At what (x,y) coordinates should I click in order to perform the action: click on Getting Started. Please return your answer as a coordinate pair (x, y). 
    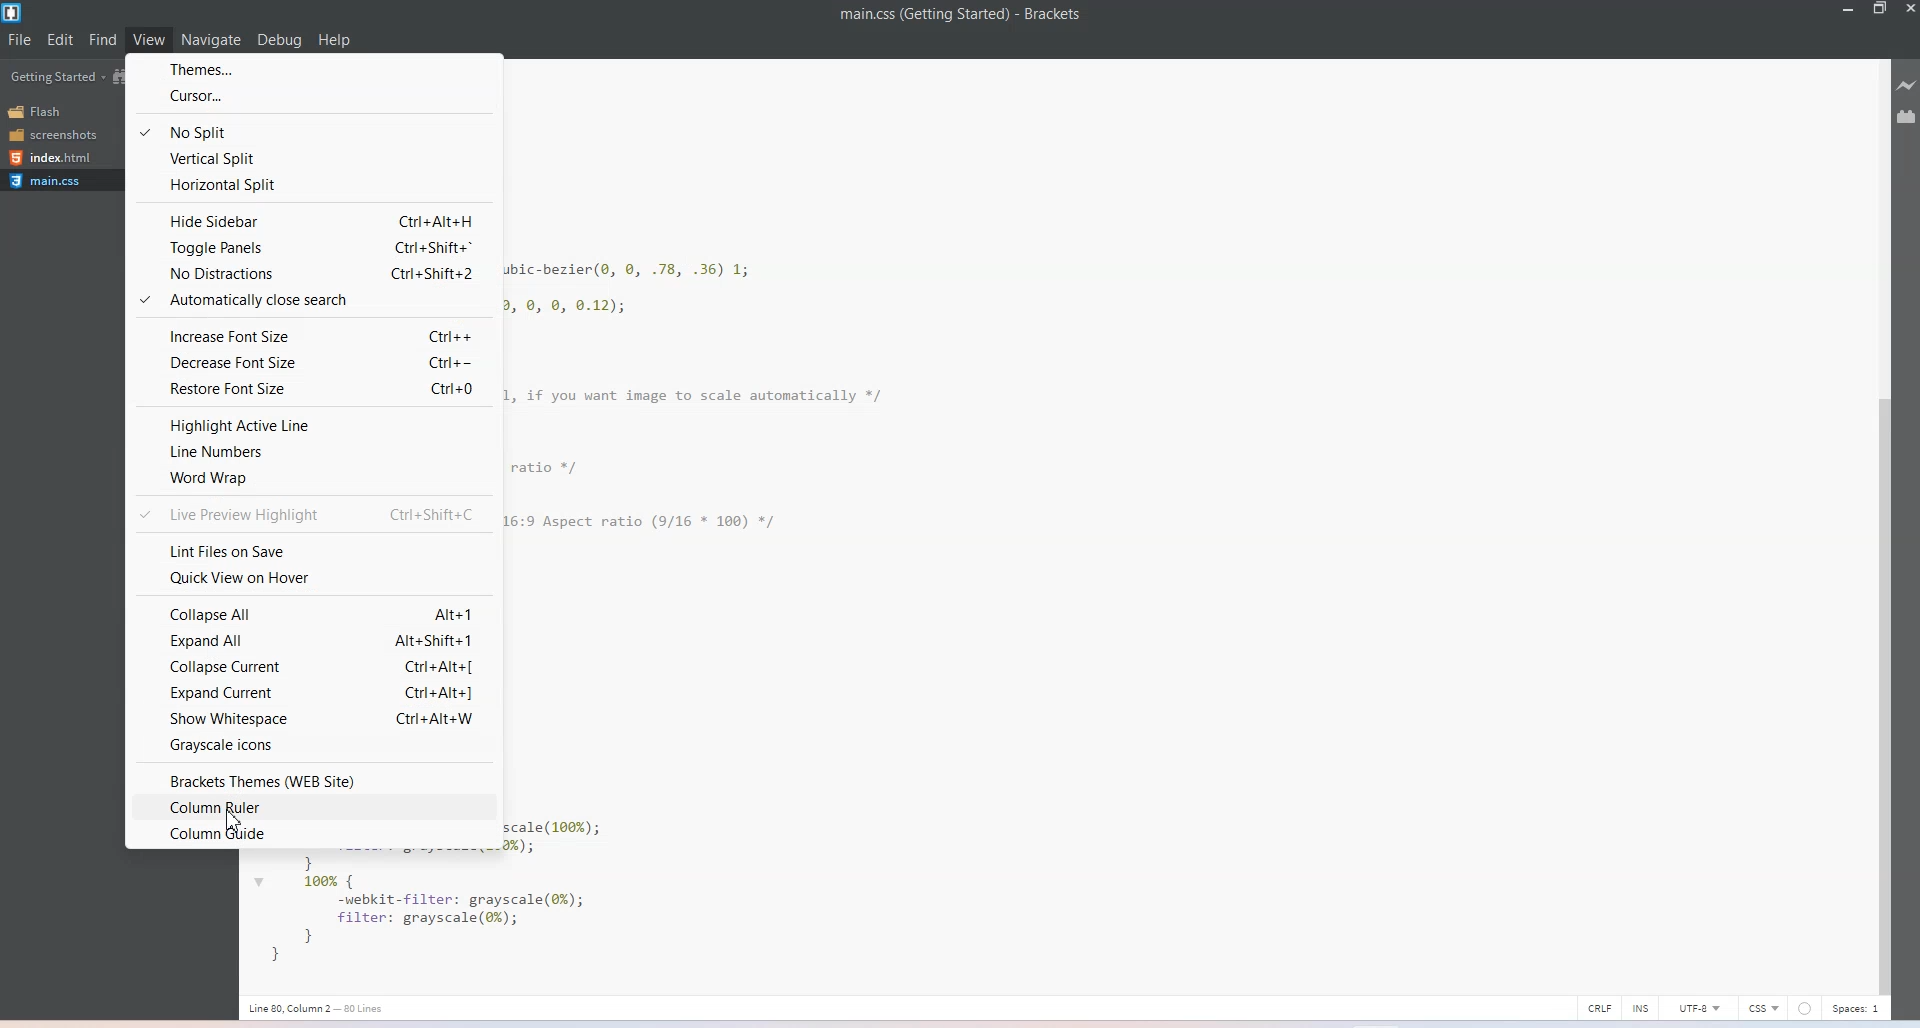
    Looking at the image, I should click on (56, 78).